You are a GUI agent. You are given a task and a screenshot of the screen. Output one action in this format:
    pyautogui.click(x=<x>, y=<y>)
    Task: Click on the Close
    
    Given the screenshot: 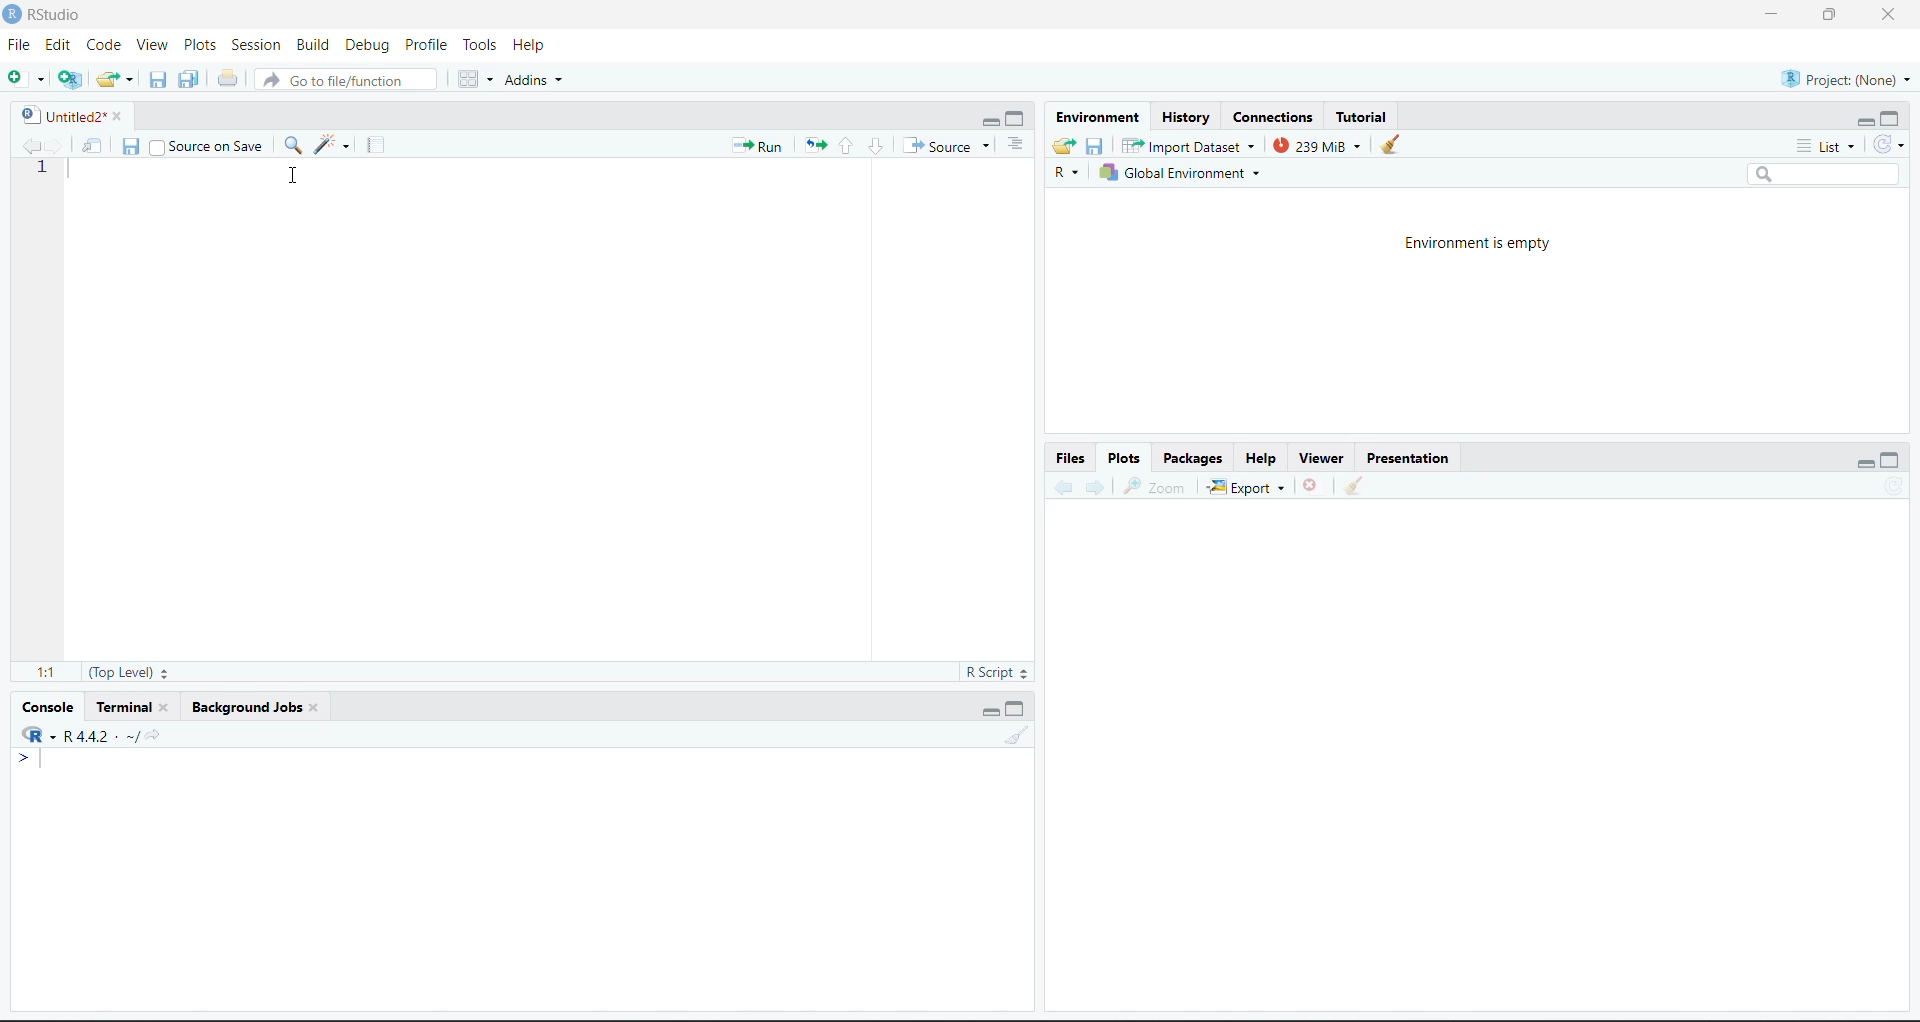 What is the action you would take?
    pyautogui.click(x=1313, y=485)
    